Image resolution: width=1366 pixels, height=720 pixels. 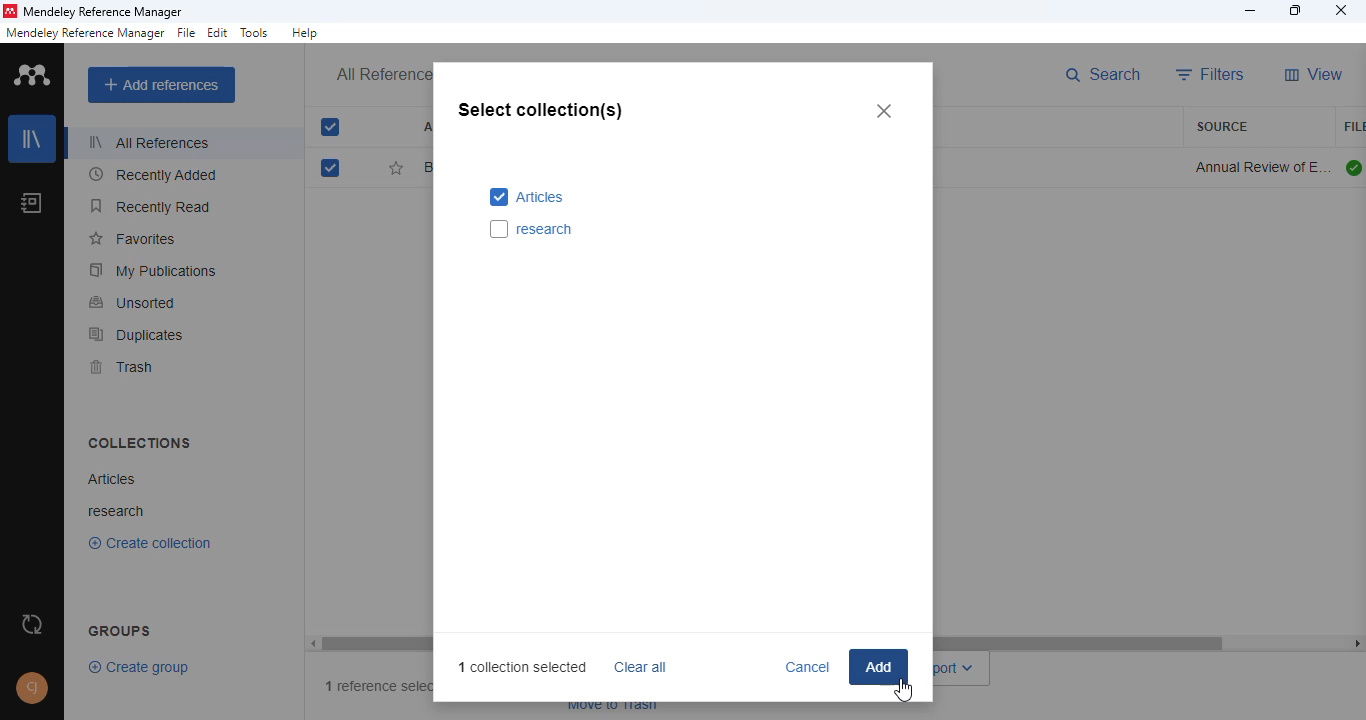 I want to click on annual review of environment and resources, so click(x=1261, y=167).